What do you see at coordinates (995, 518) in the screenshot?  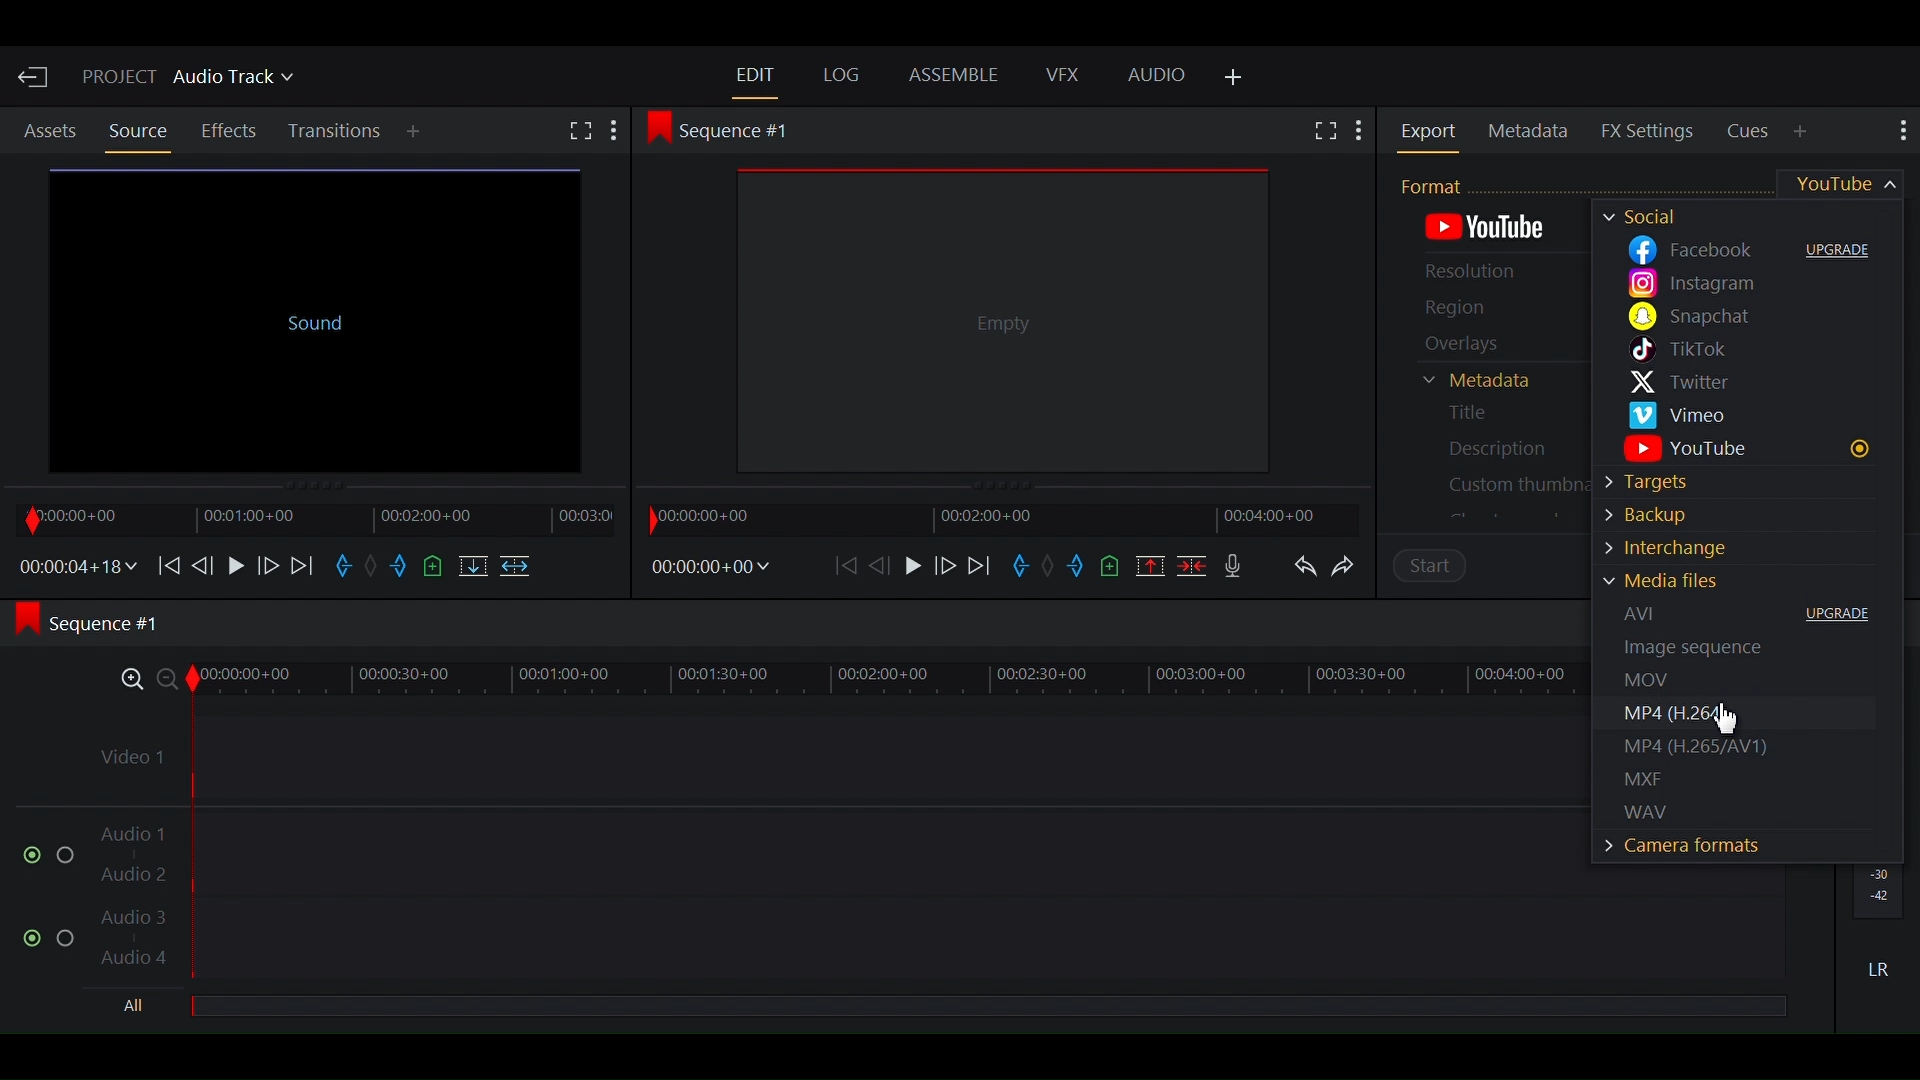 I see `Timeline` at bounding box center [995, 518].